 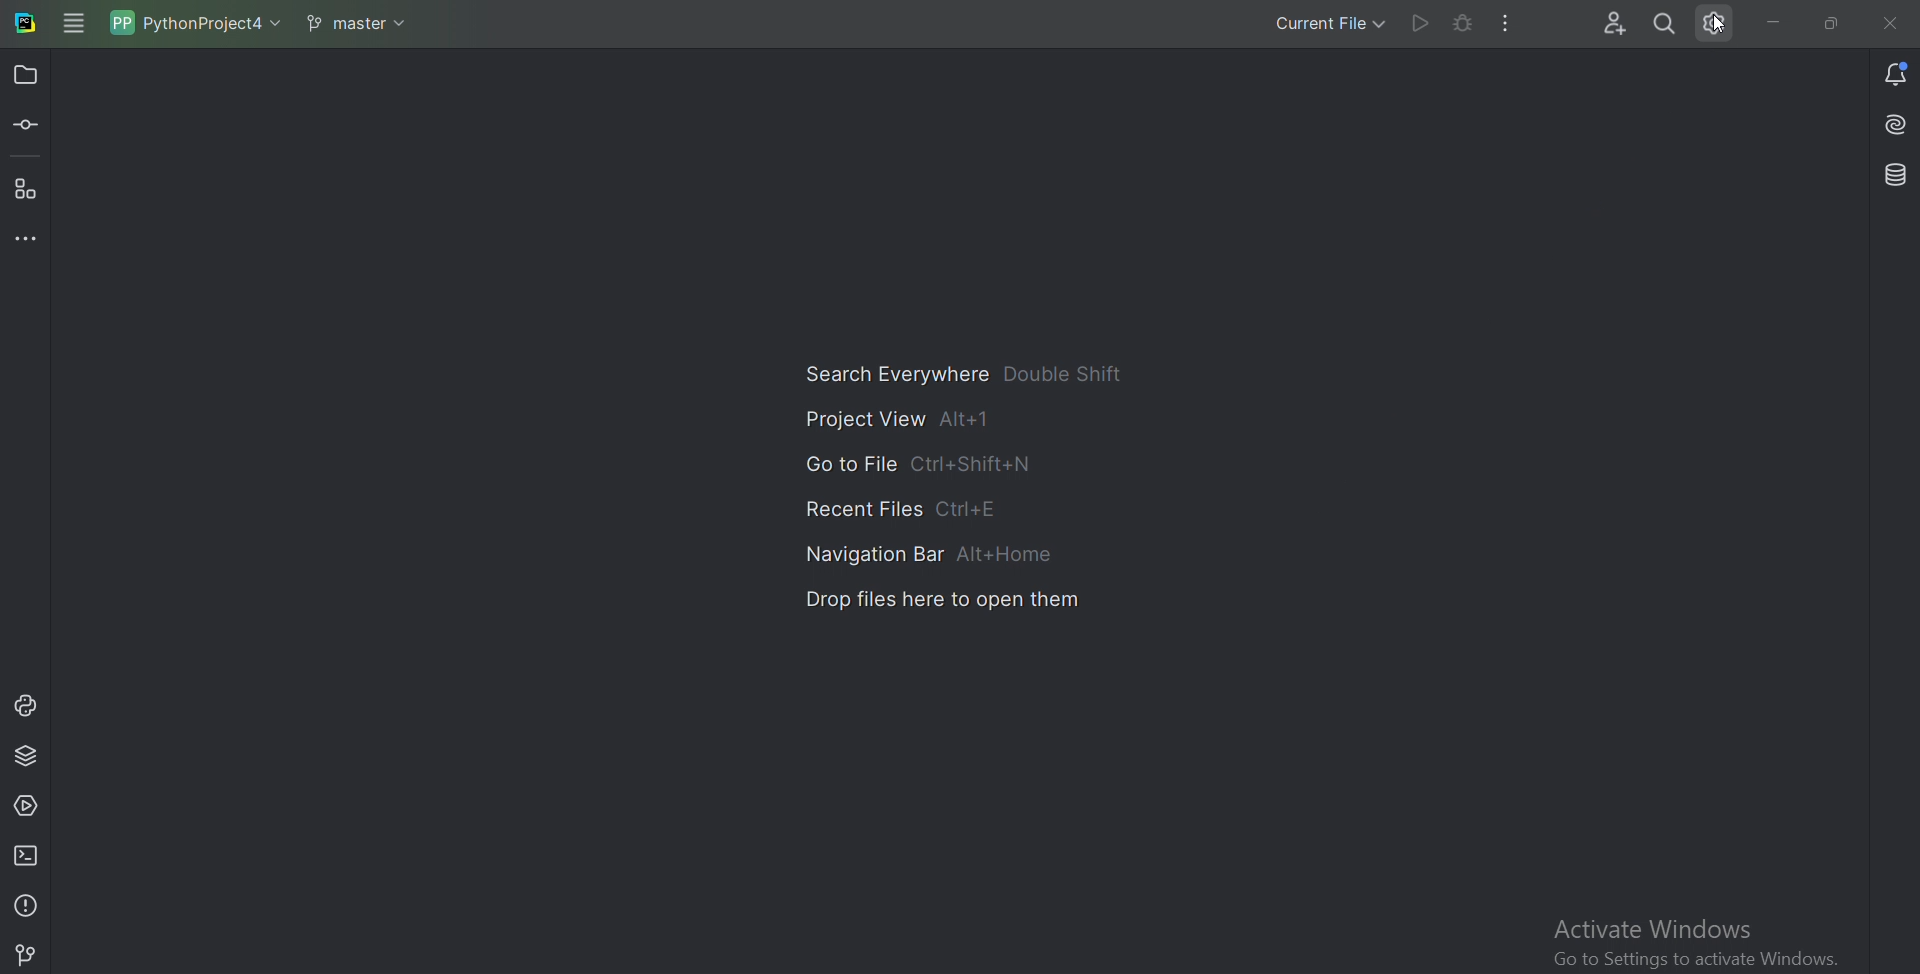 I want to click on Project view ALT+1, so click(x=899, y=418).